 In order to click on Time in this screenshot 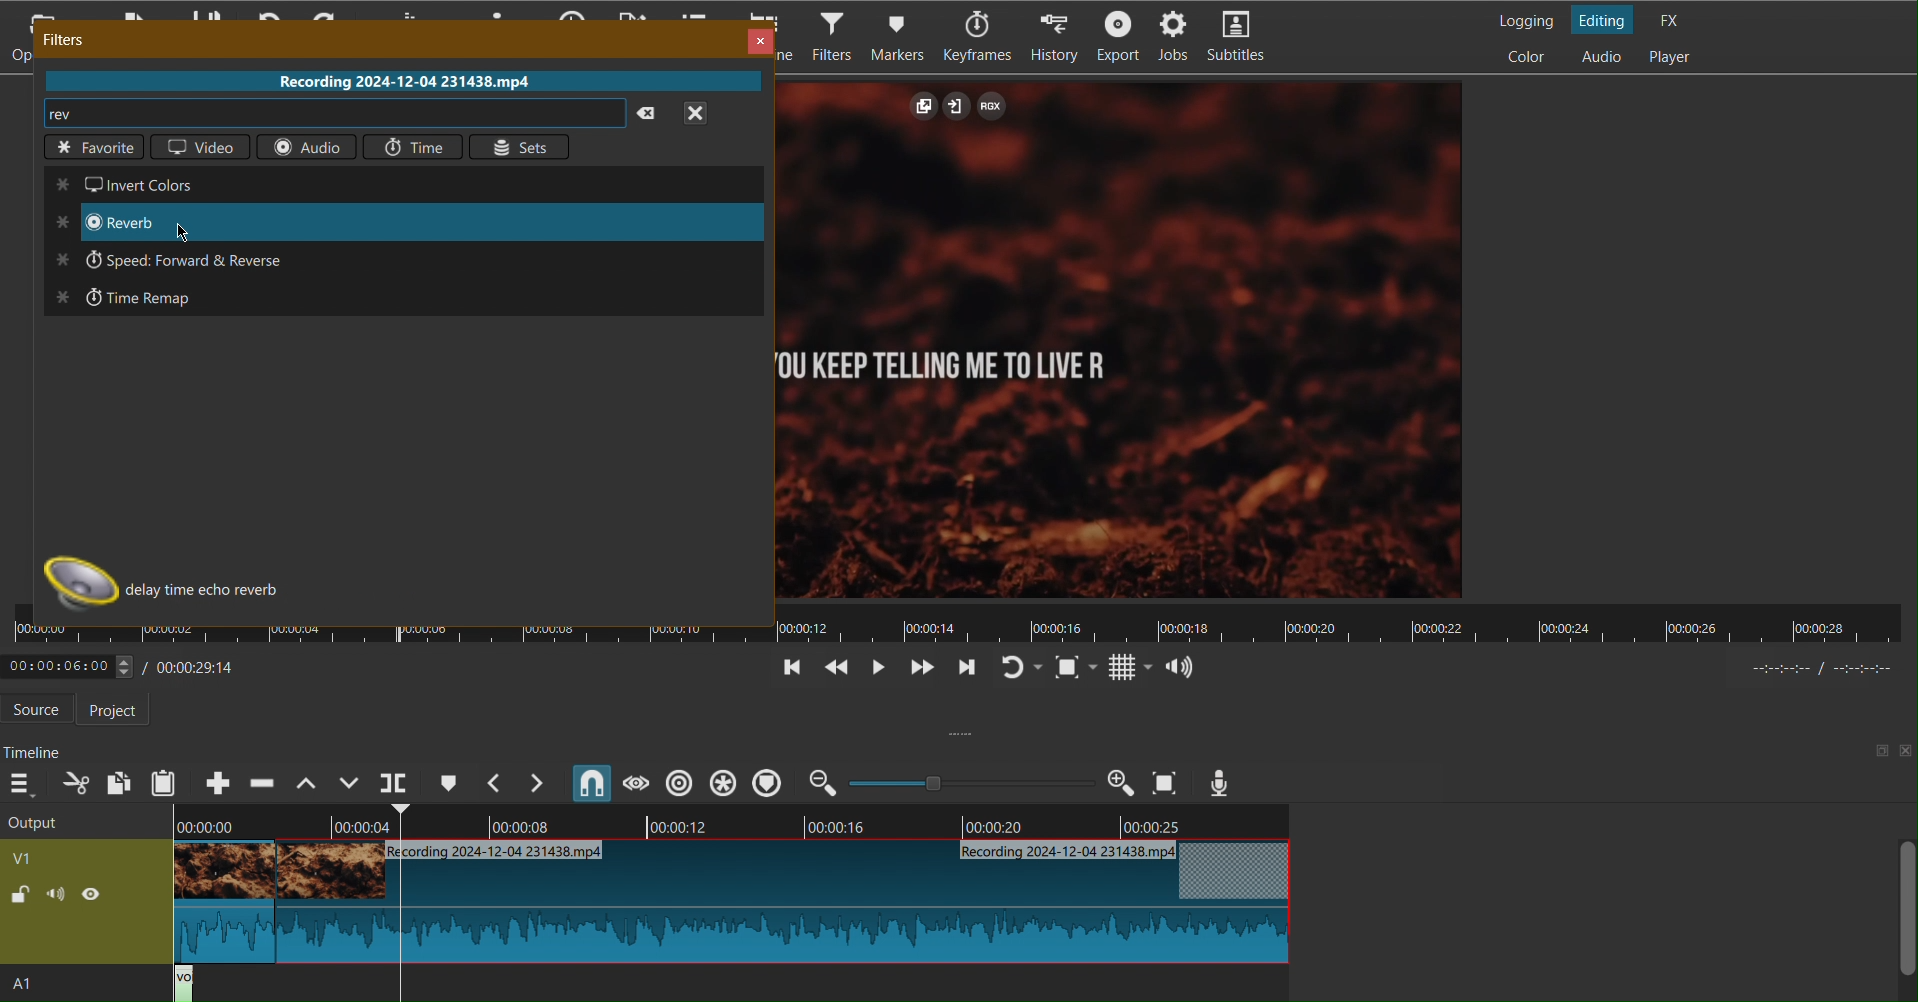, I will do `click(413, 145)`.